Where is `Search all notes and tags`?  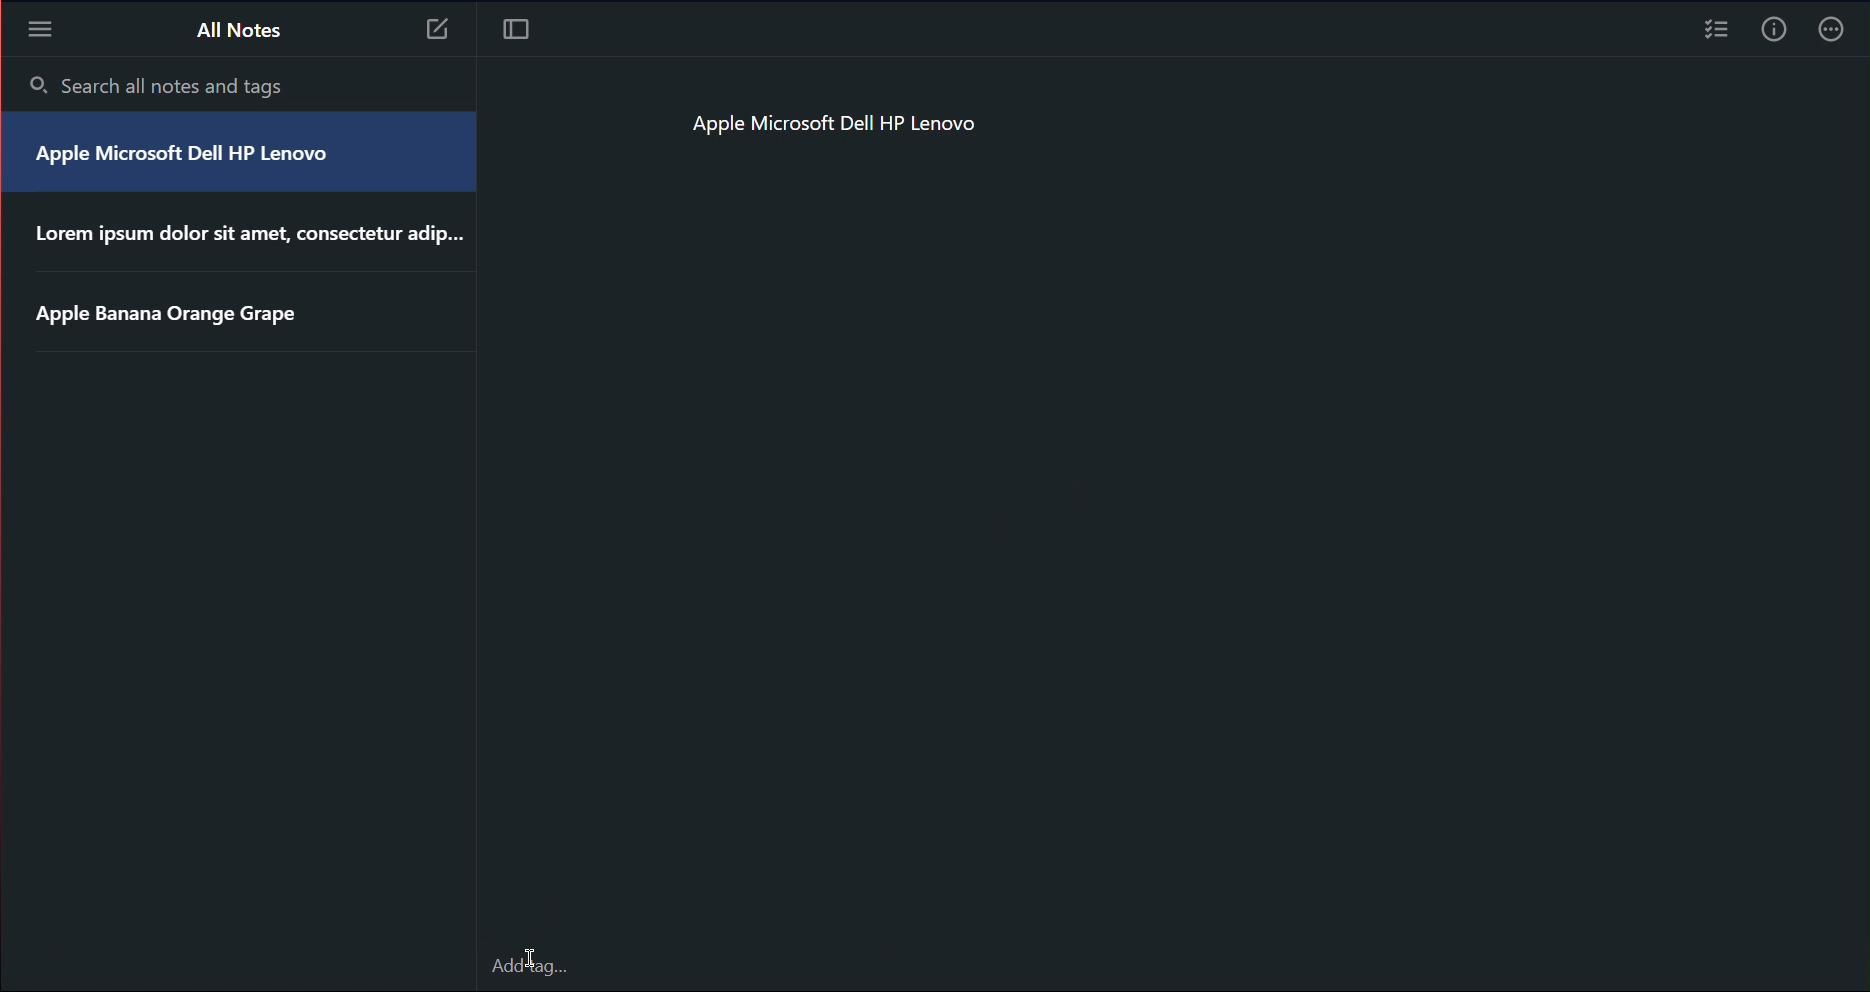 Search all notes and tags is located at coordinates (161, 86).